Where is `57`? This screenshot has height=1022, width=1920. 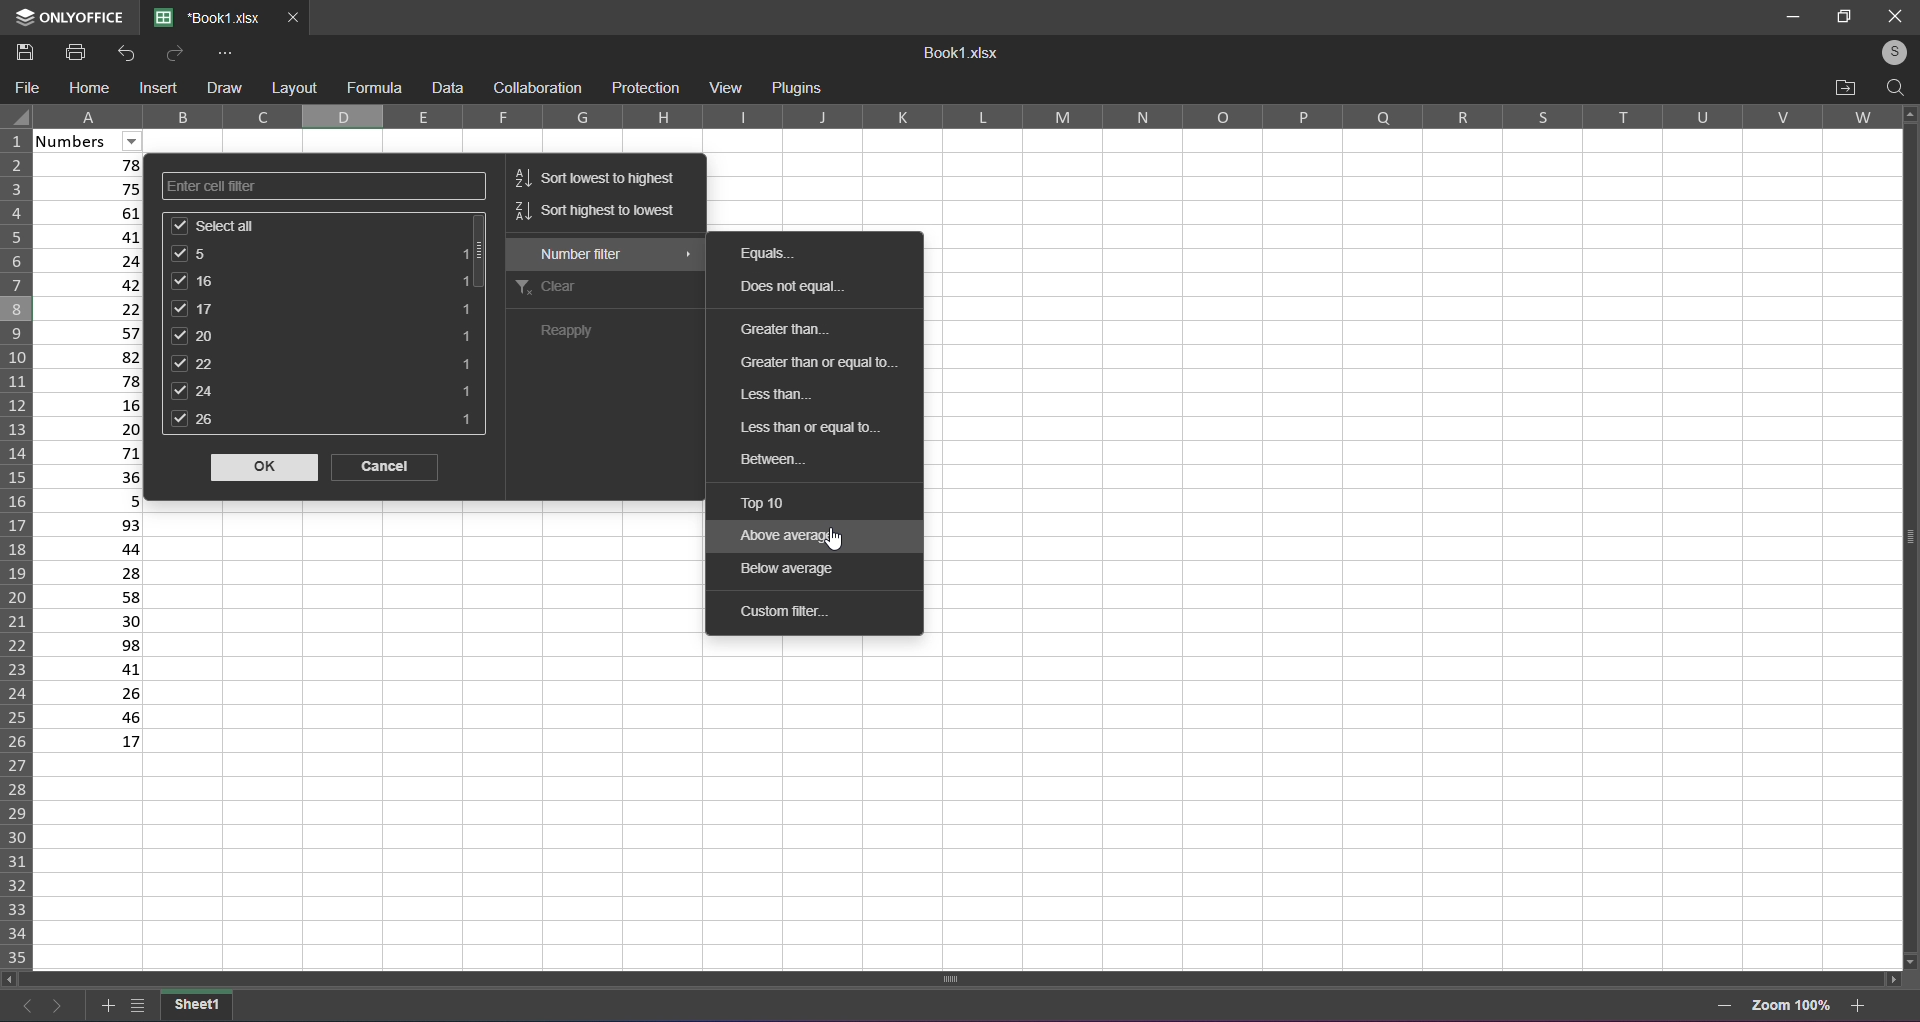
57 is located at coordinates (95, 331).